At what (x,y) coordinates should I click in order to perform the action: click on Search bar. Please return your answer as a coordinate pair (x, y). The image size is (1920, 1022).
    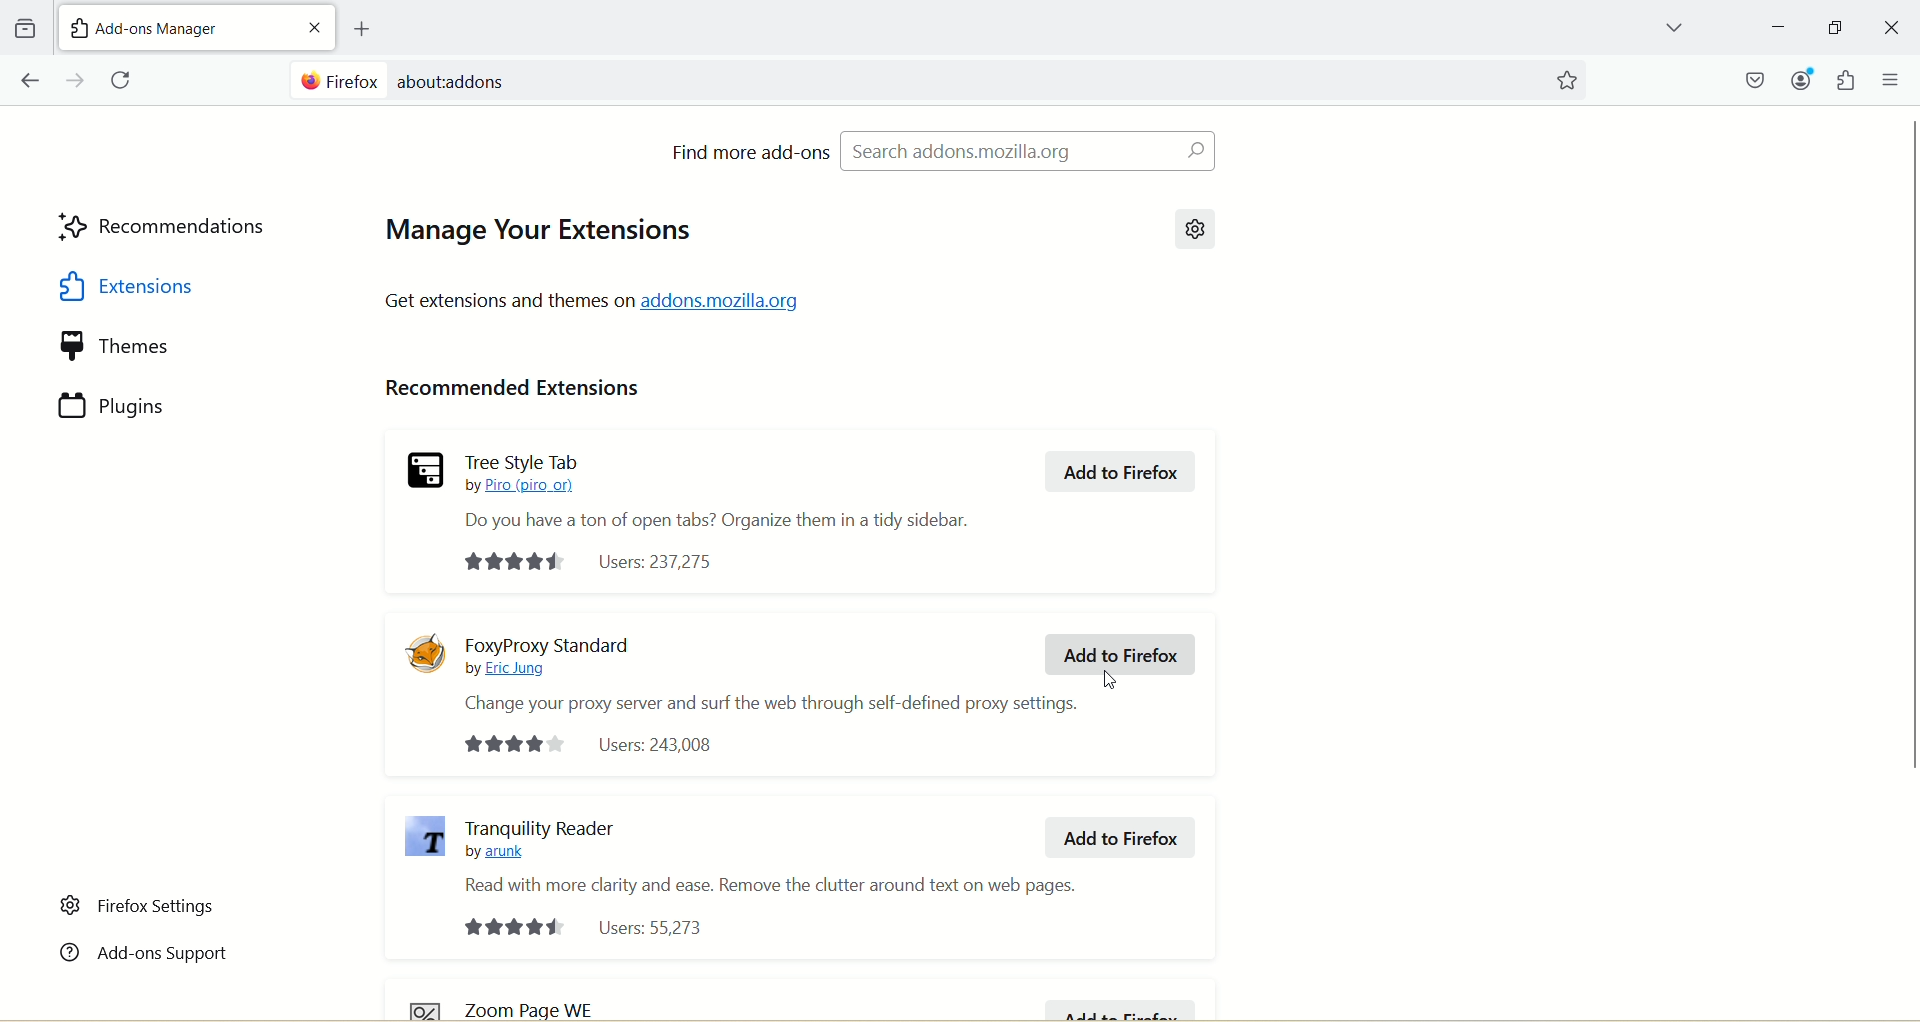
    Looking at the image, I should click on (910, 79).